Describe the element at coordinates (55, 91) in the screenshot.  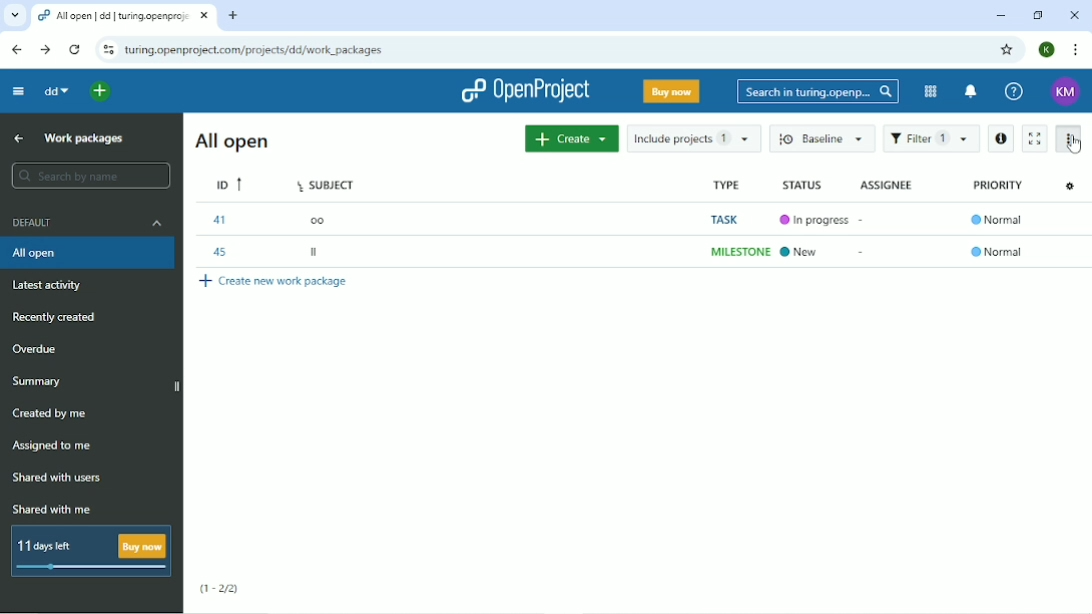
I see `dd` at that location.